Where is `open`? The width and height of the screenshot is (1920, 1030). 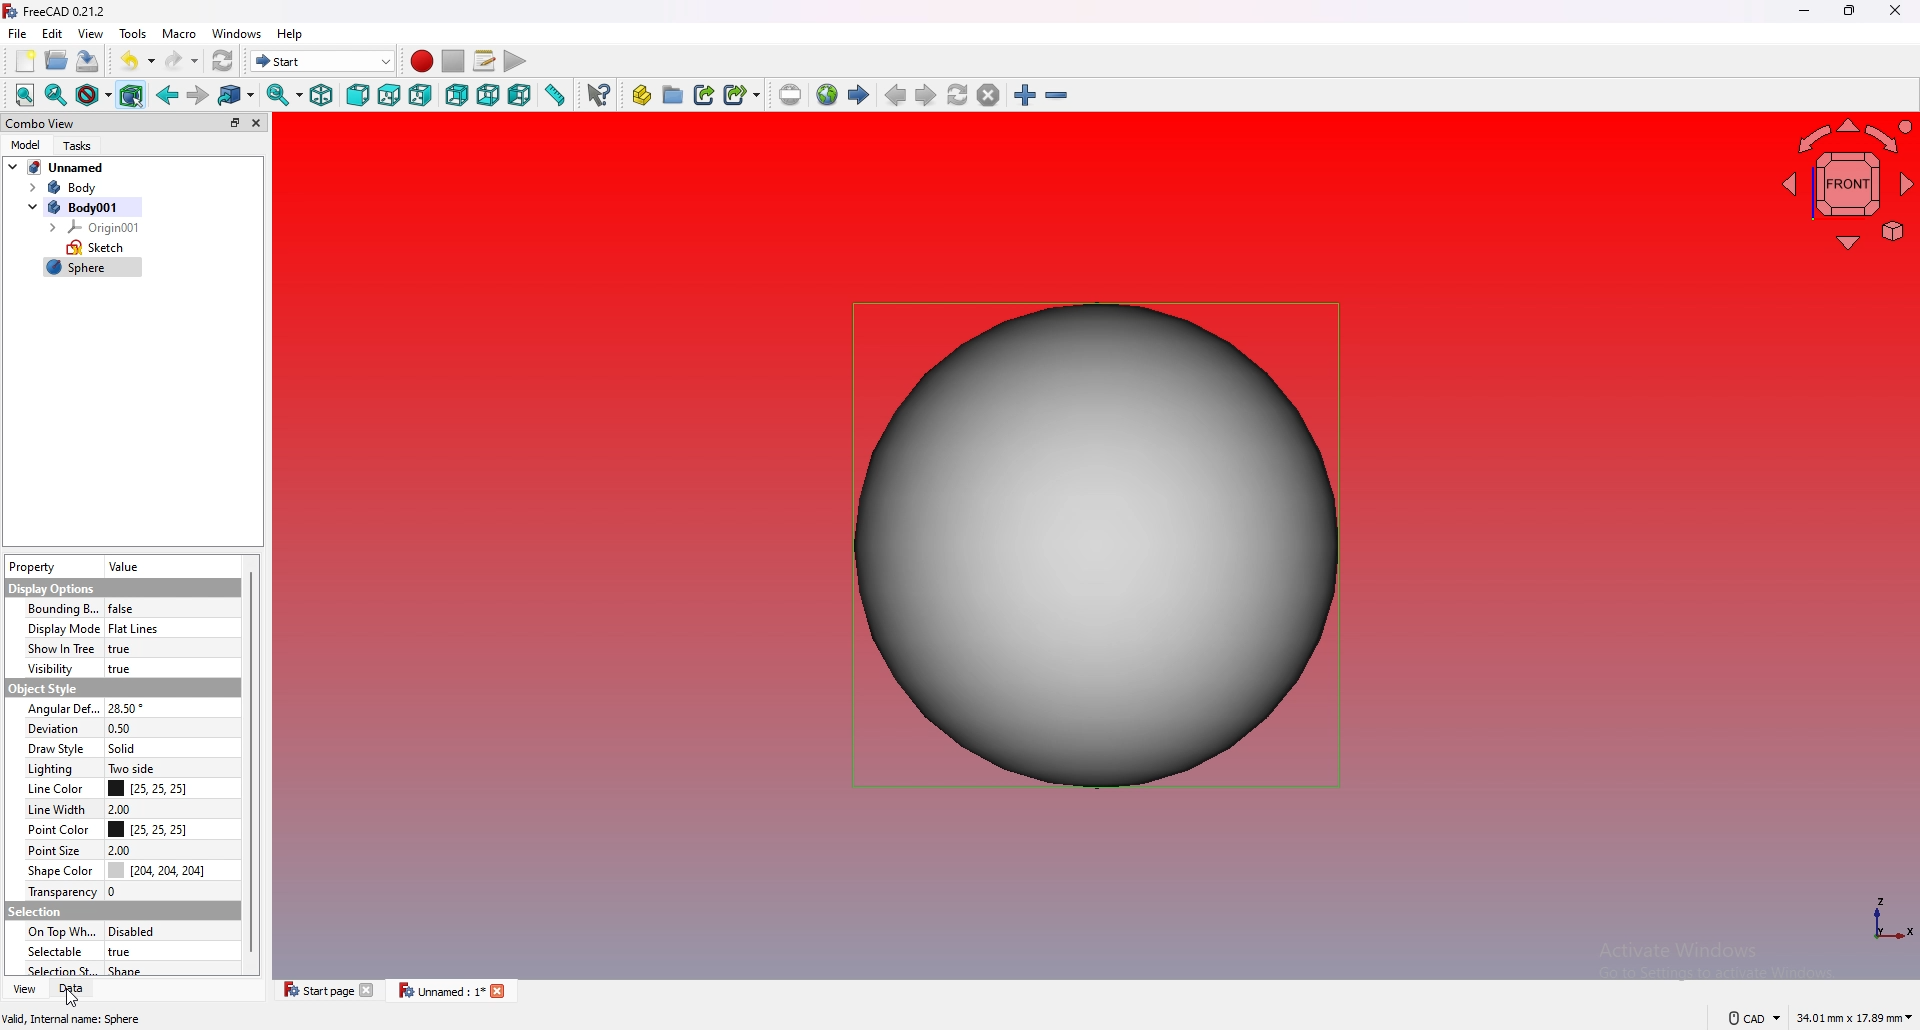 open is located at coordinates (57, 61).